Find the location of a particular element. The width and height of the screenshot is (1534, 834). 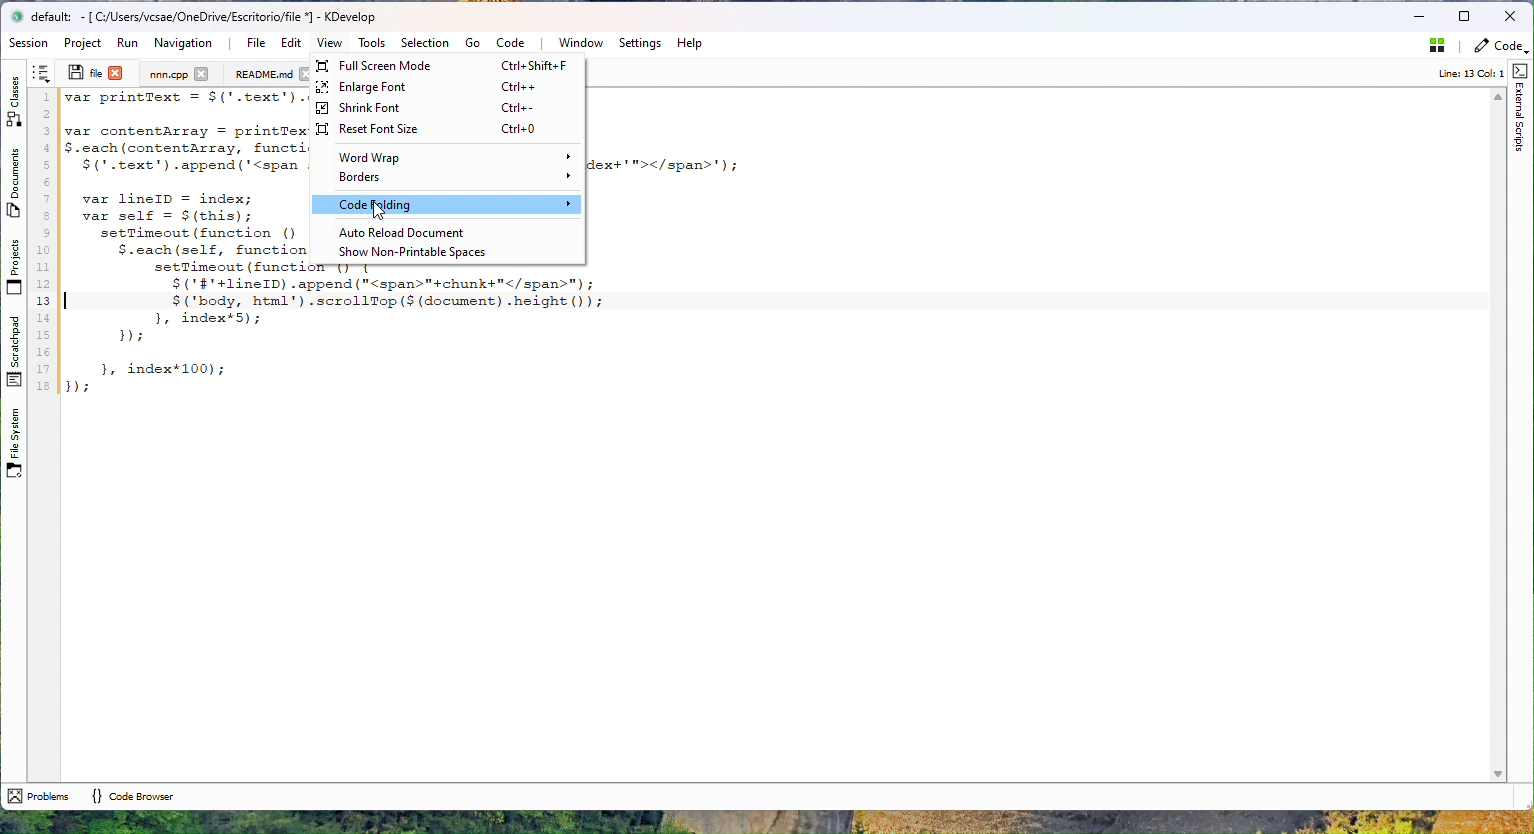

Project is located at coordinates (86, 43).